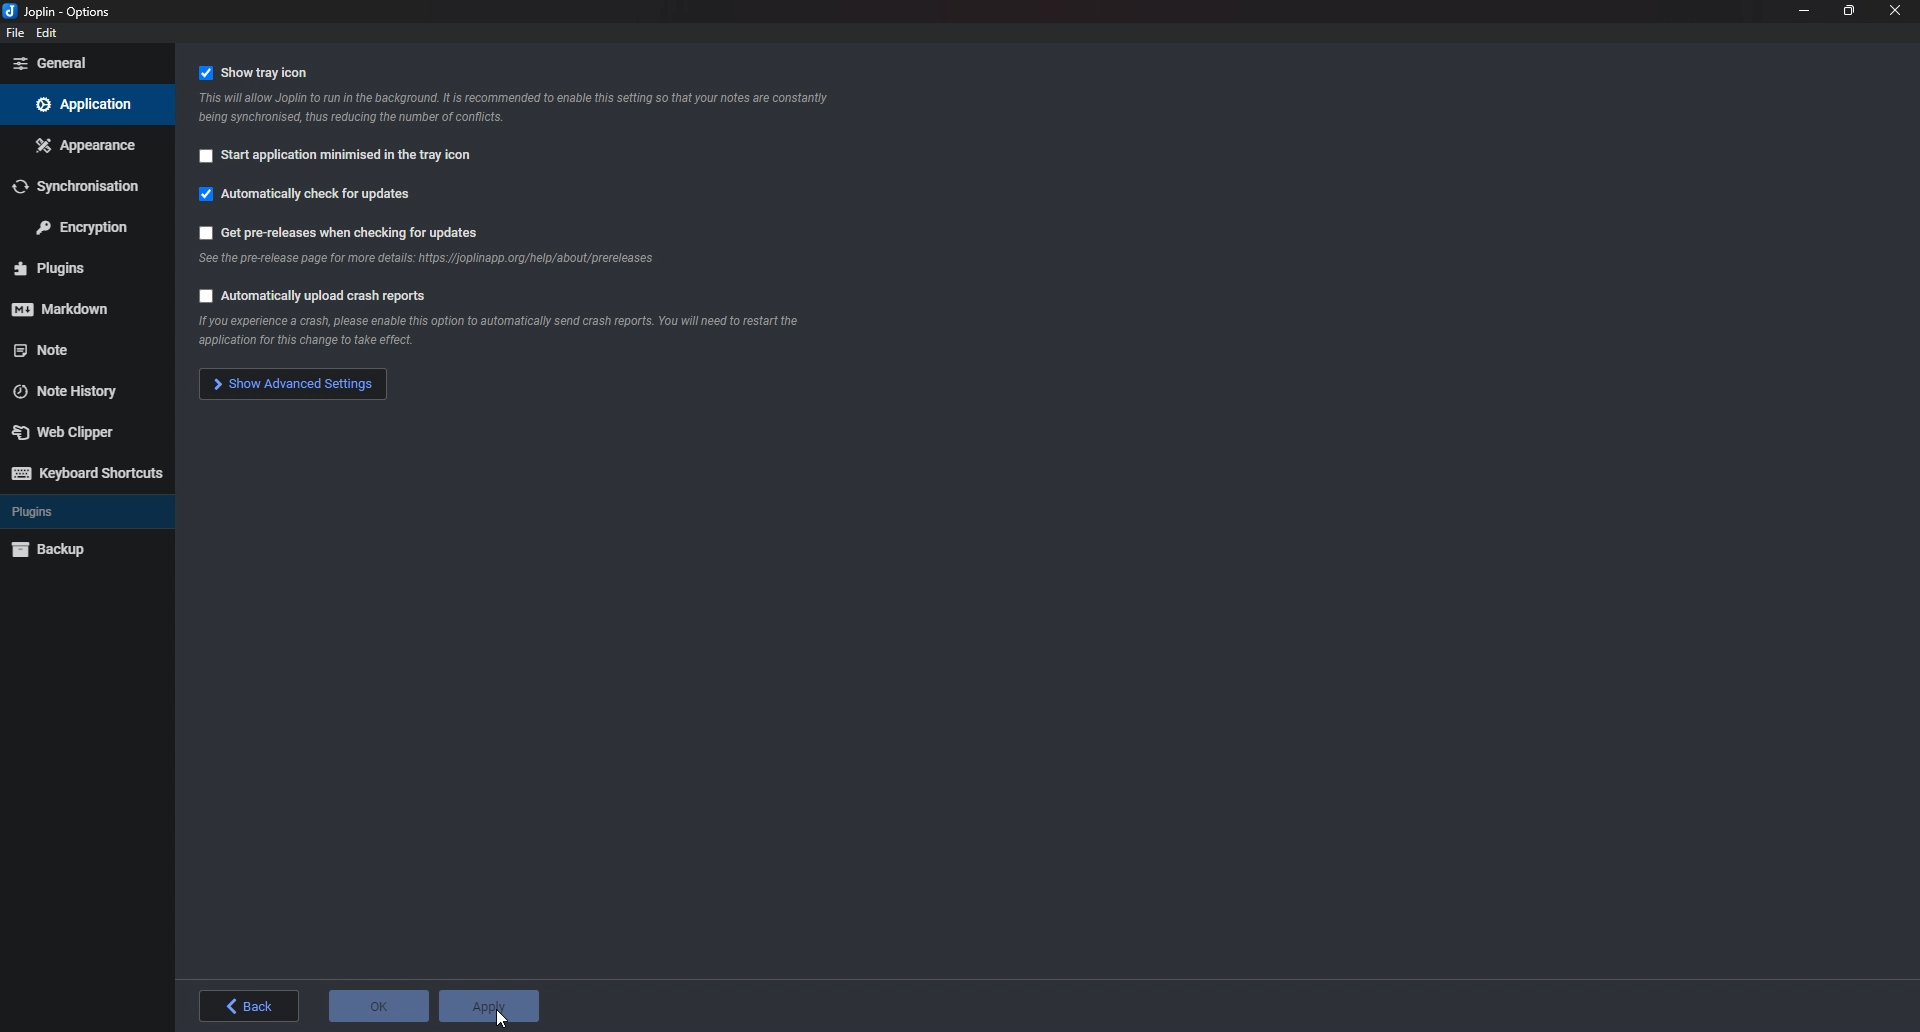  I want to click on apply, so click(495, 1006).